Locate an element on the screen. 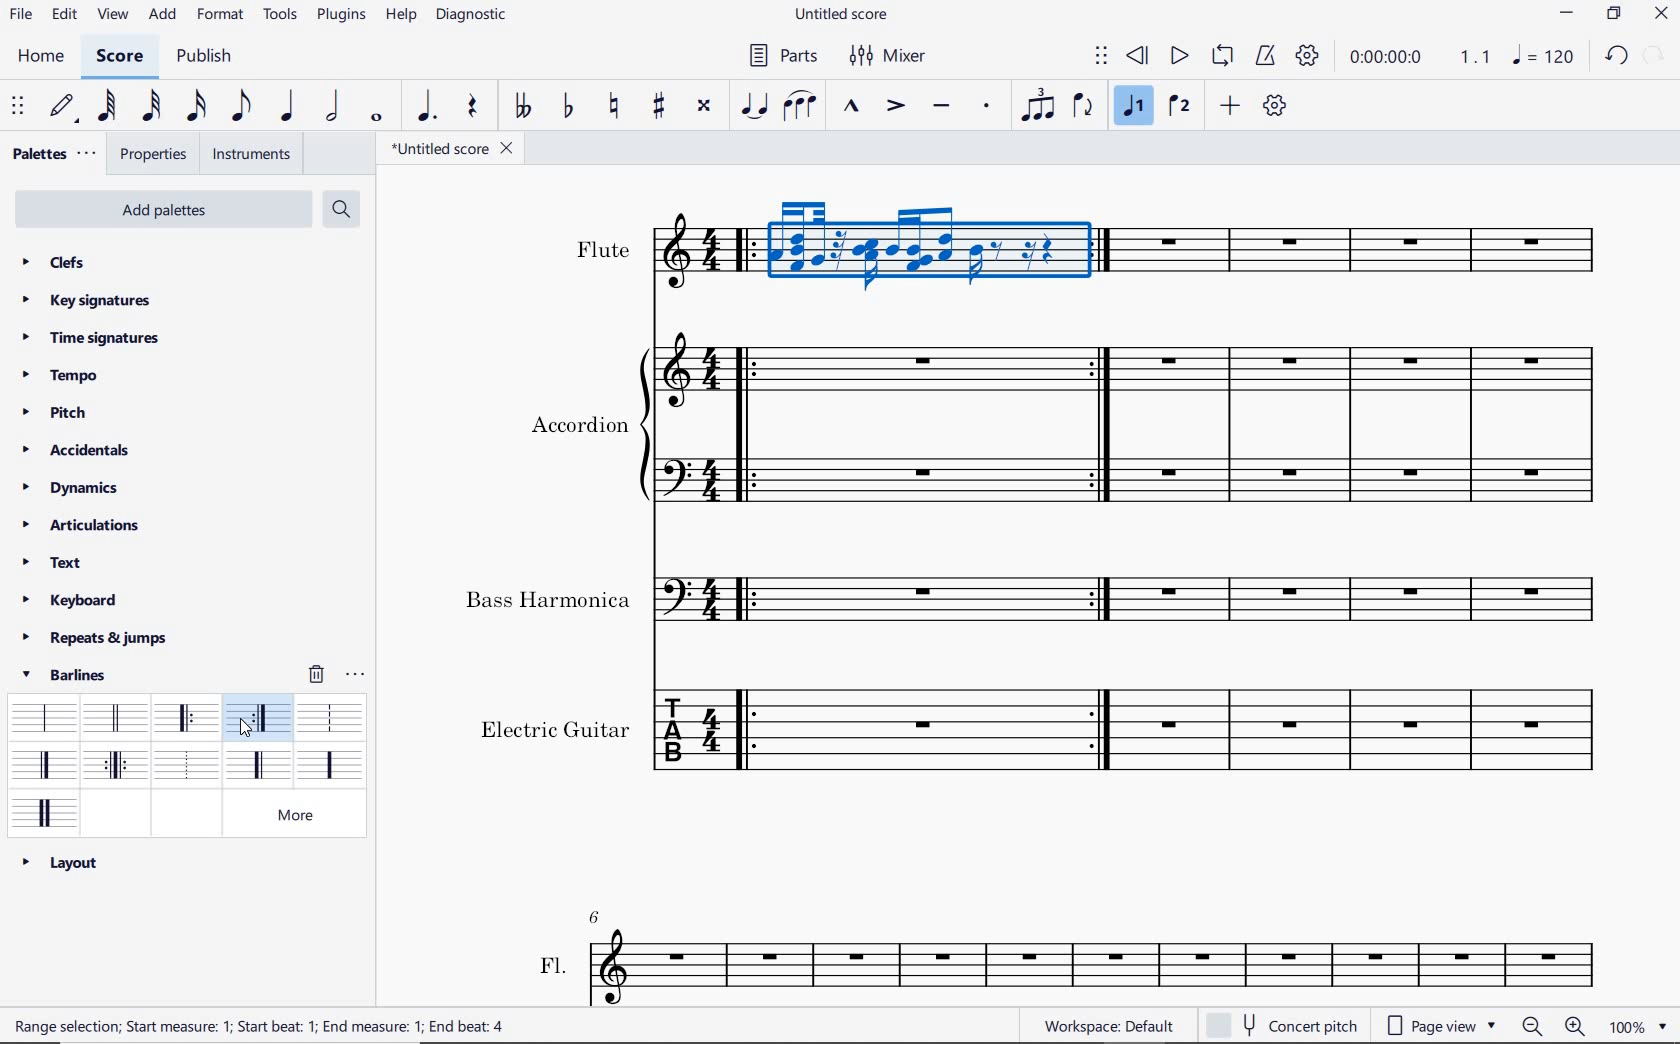  left (start) repeat sign added is located at coordinates (742, 249).